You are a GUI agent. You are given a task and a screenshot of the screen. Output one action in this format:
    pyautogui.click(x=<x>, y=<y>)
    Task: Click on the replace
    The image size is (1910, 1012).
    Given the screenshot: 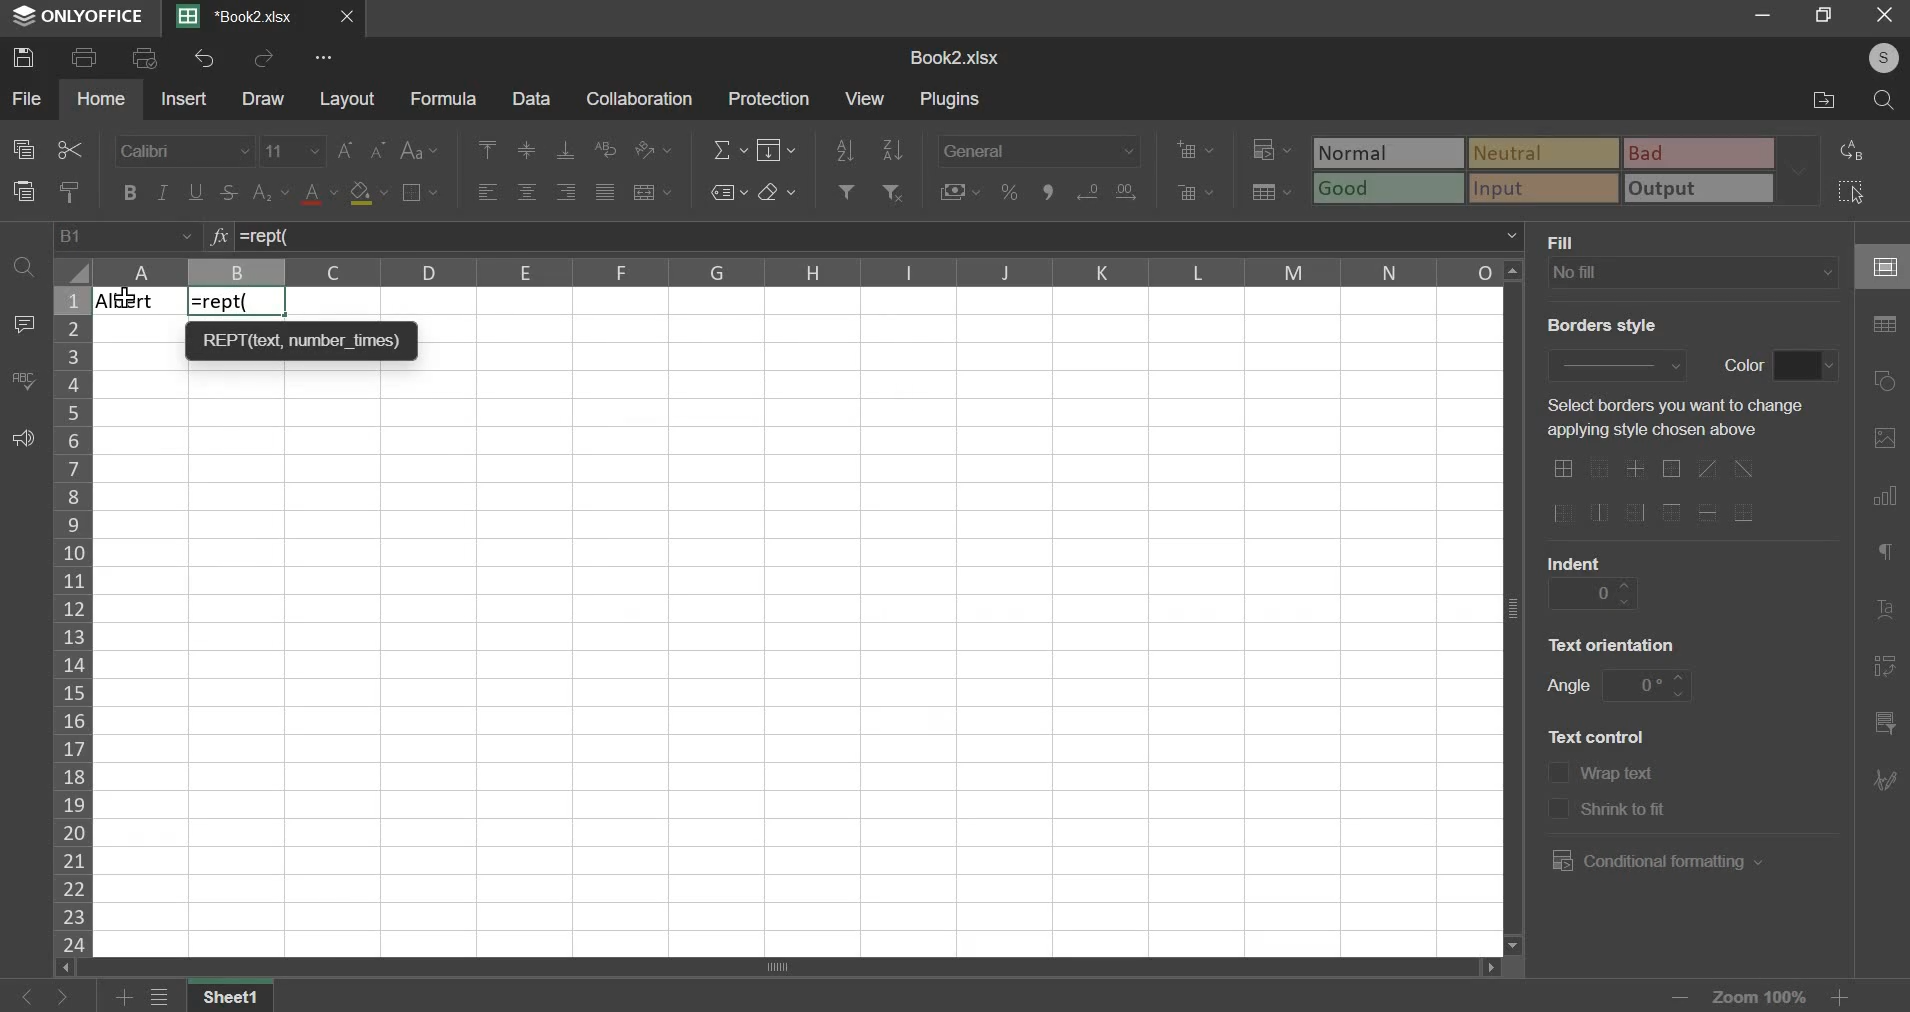 What is the action you would take?
    pyautogui.click(x=1858, y=152)
    